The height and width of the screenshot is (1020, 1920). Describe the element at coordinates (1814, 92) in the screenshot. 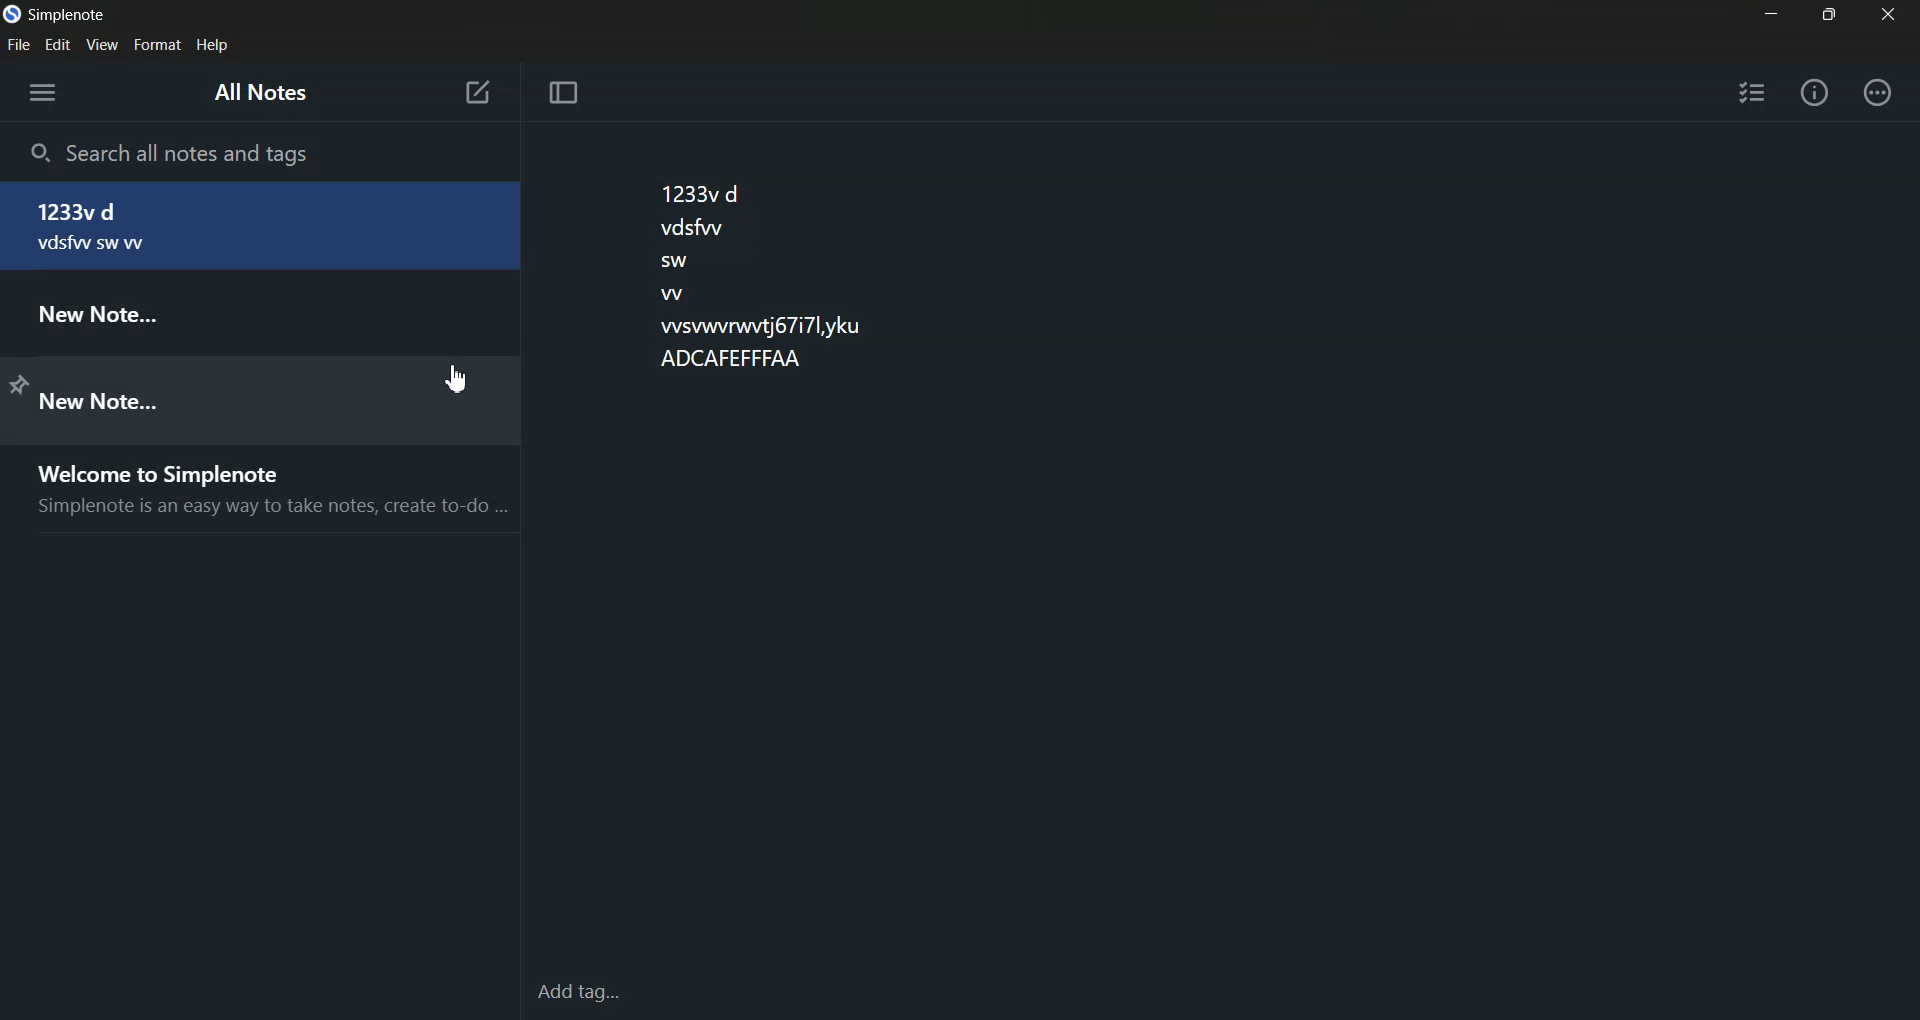

I see `Info` at that location.